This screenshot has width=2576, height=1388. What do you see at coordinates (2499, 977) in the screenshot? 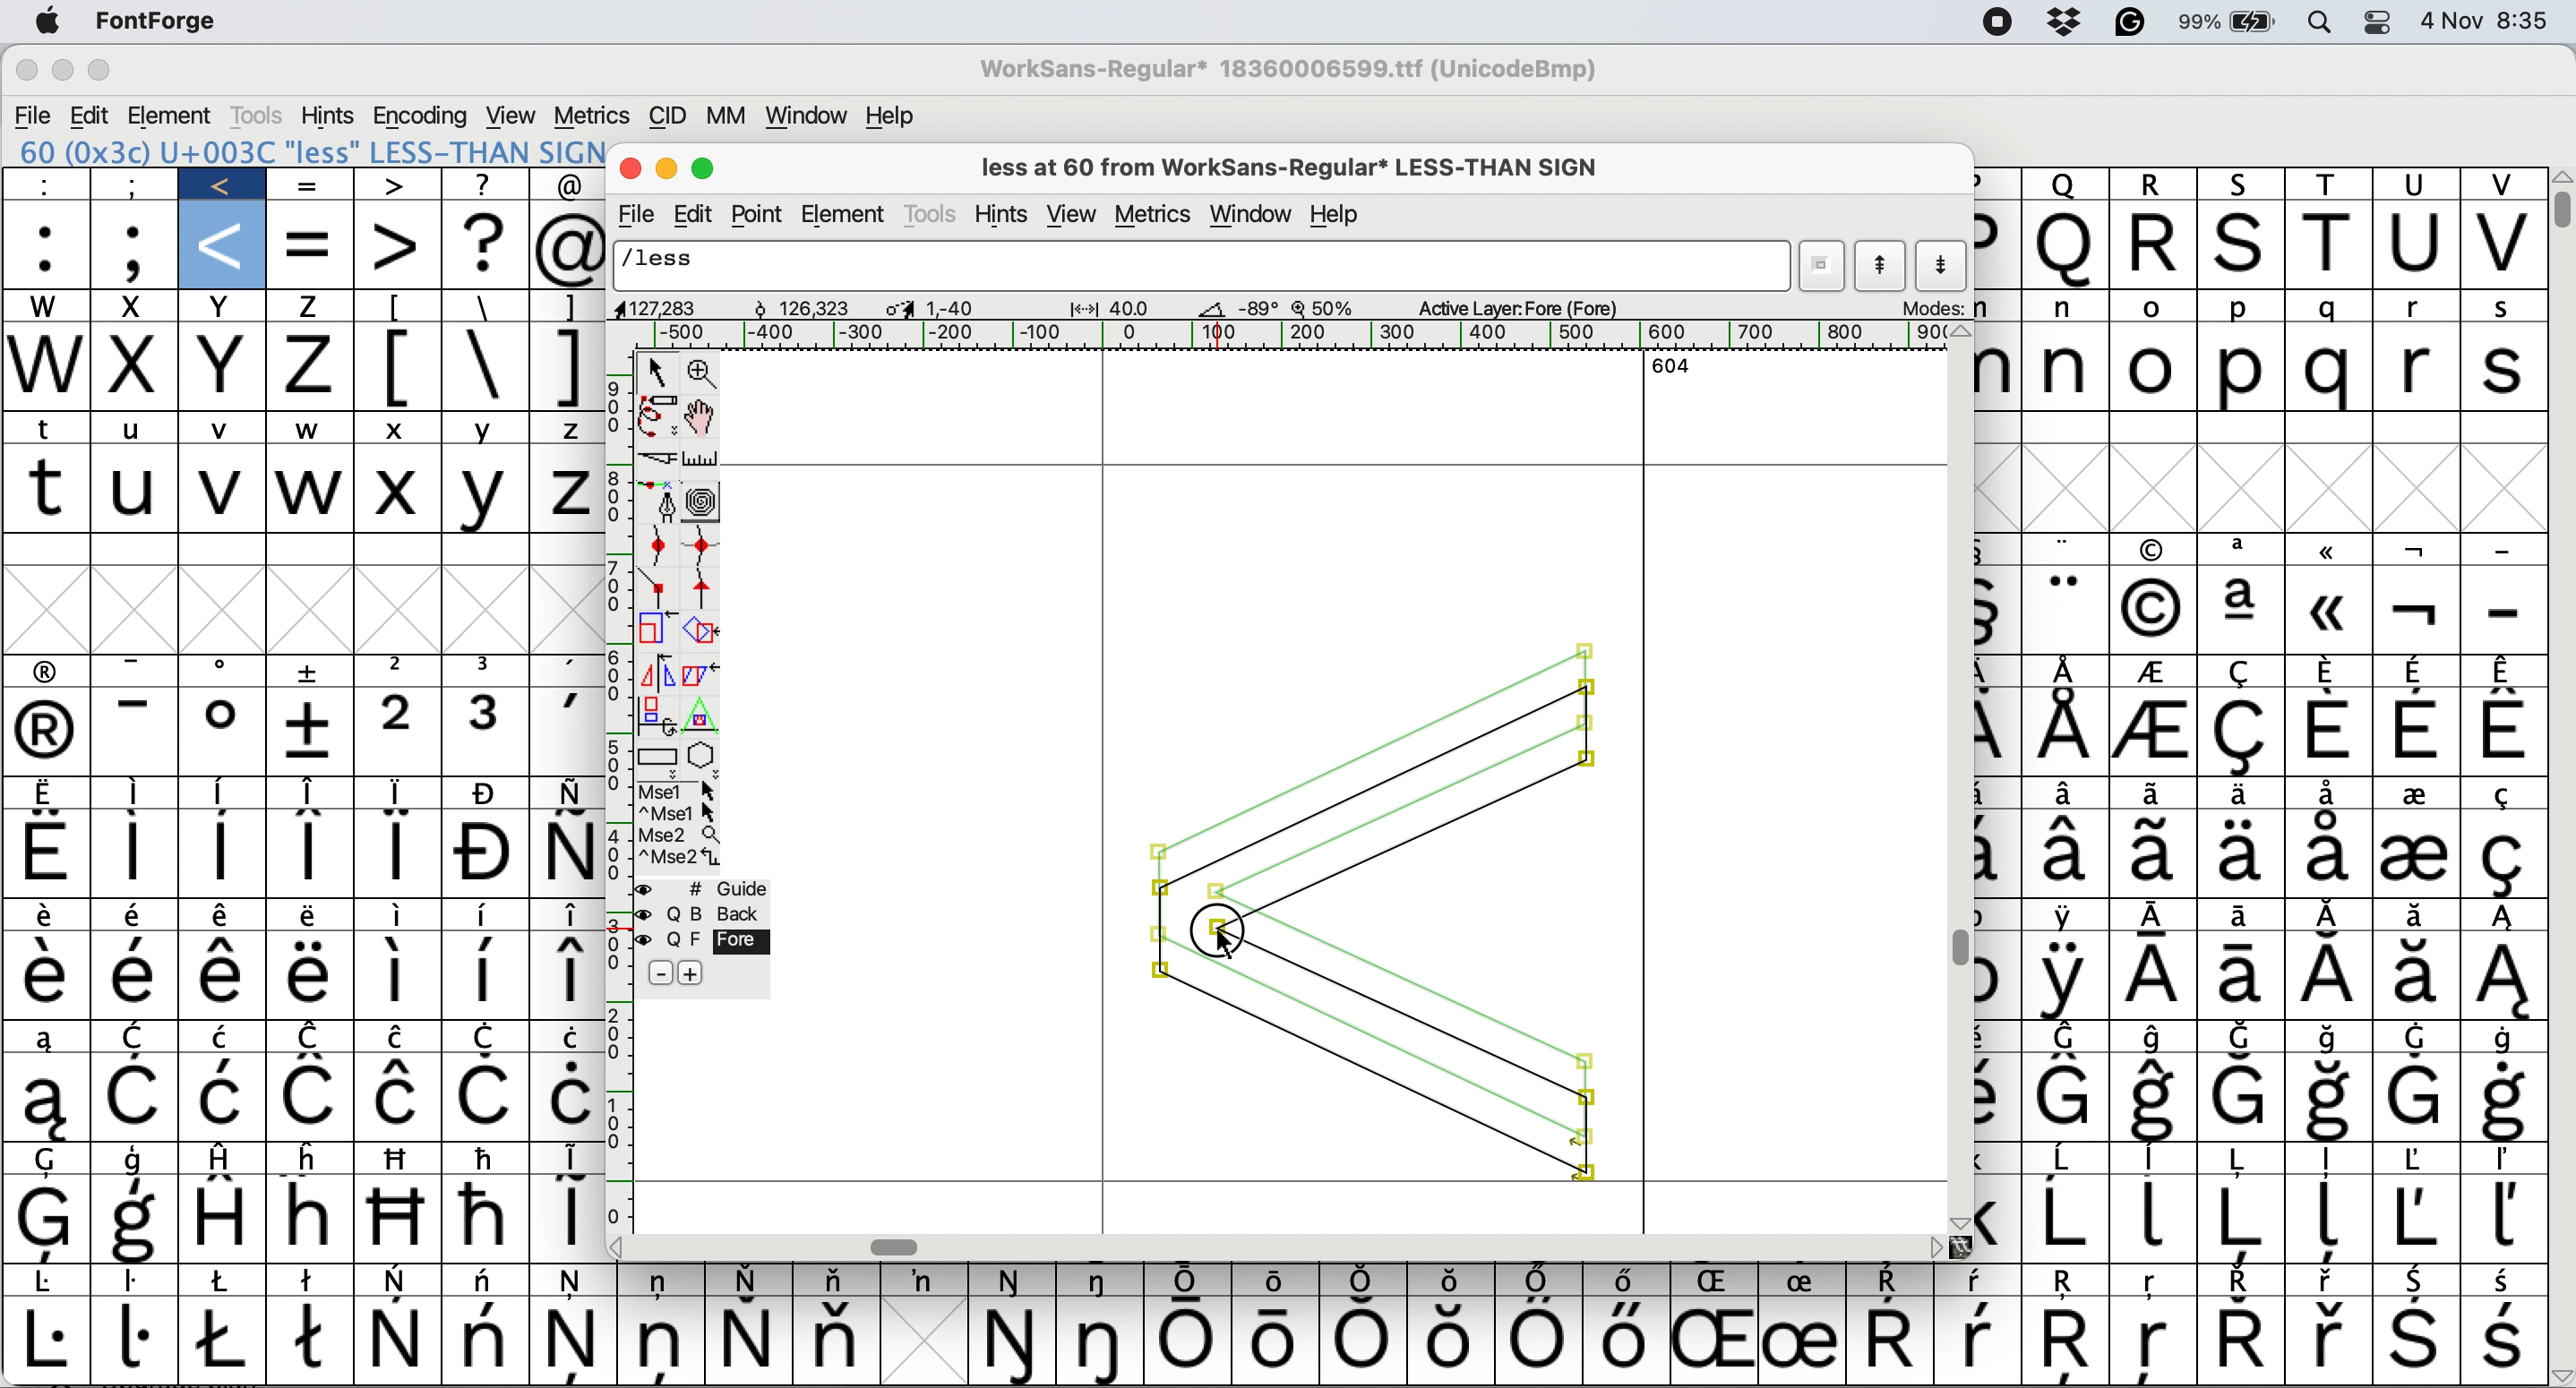
I see `Symbol` at bounding box center [2499, 977].